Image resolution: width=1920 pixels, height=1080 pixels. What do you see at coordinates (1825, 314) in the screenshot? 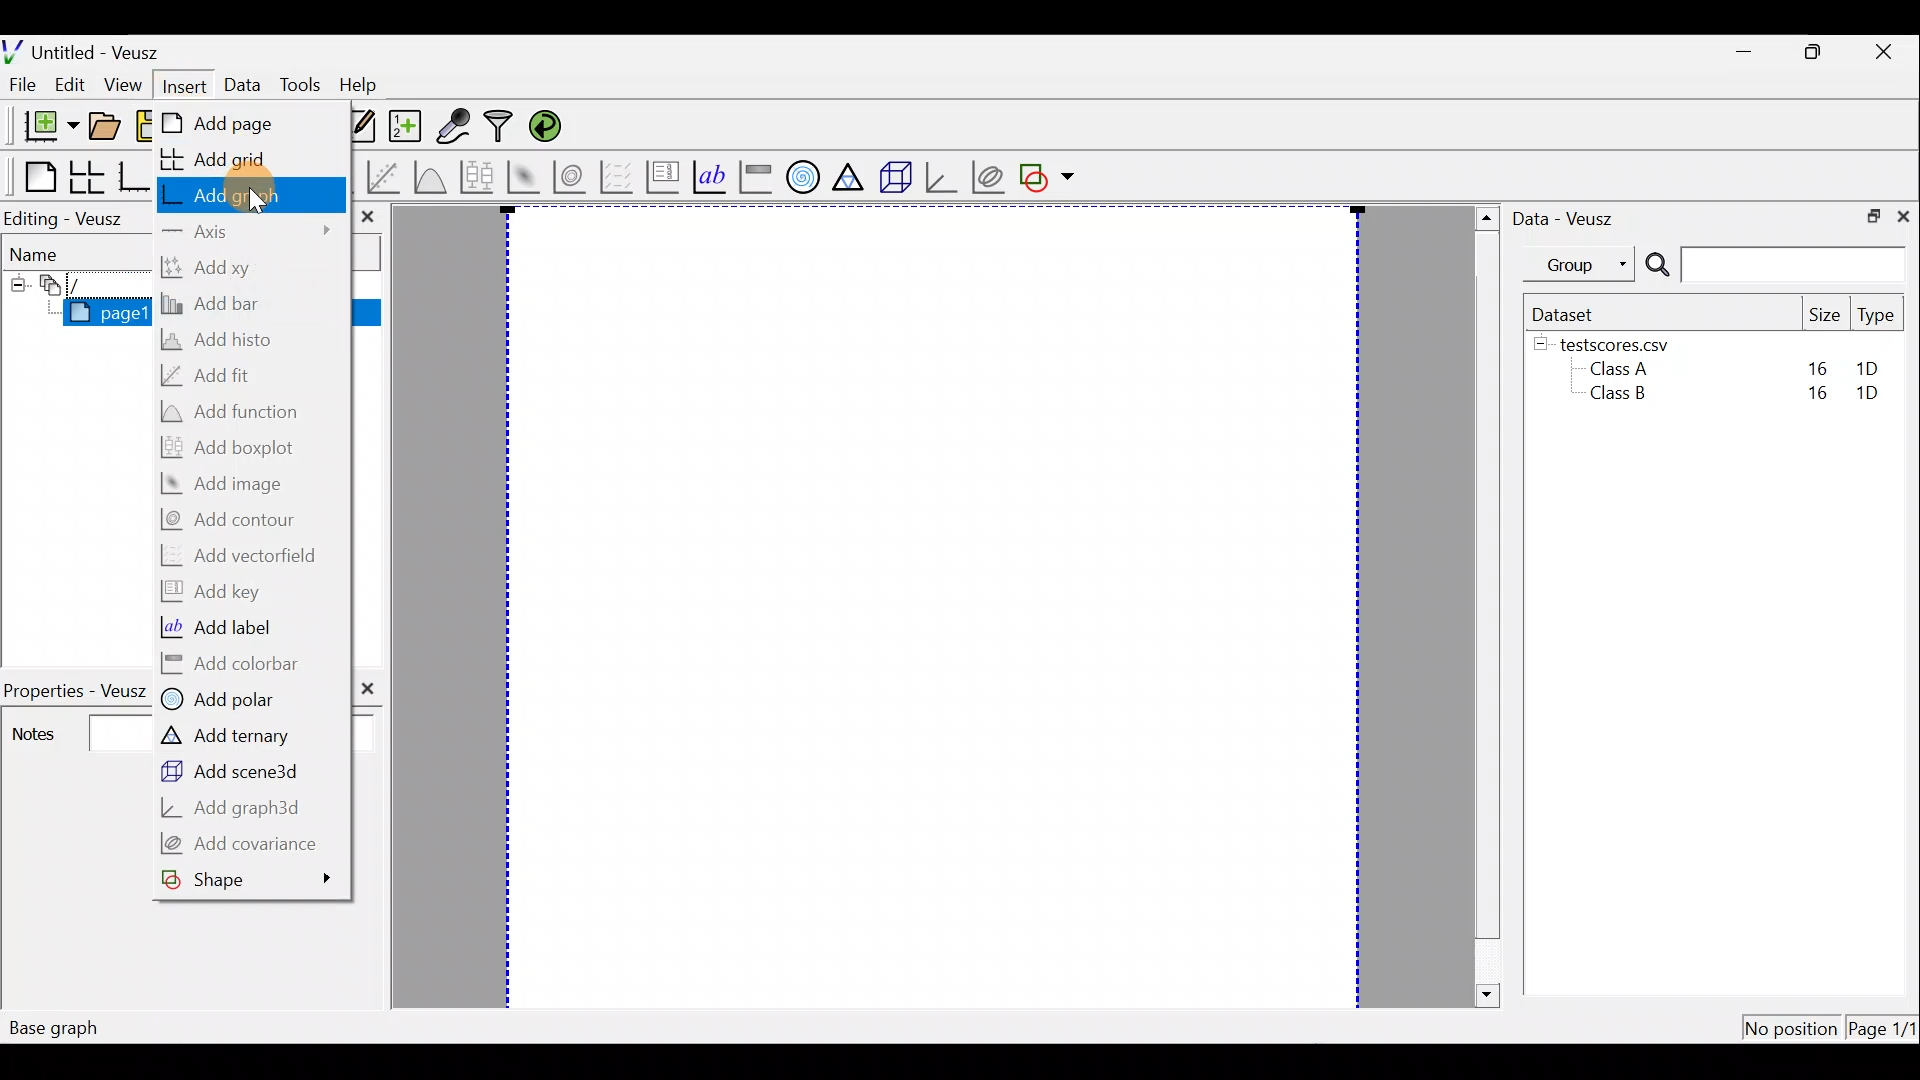
I see `Size` at bounding box center [1825, 314].